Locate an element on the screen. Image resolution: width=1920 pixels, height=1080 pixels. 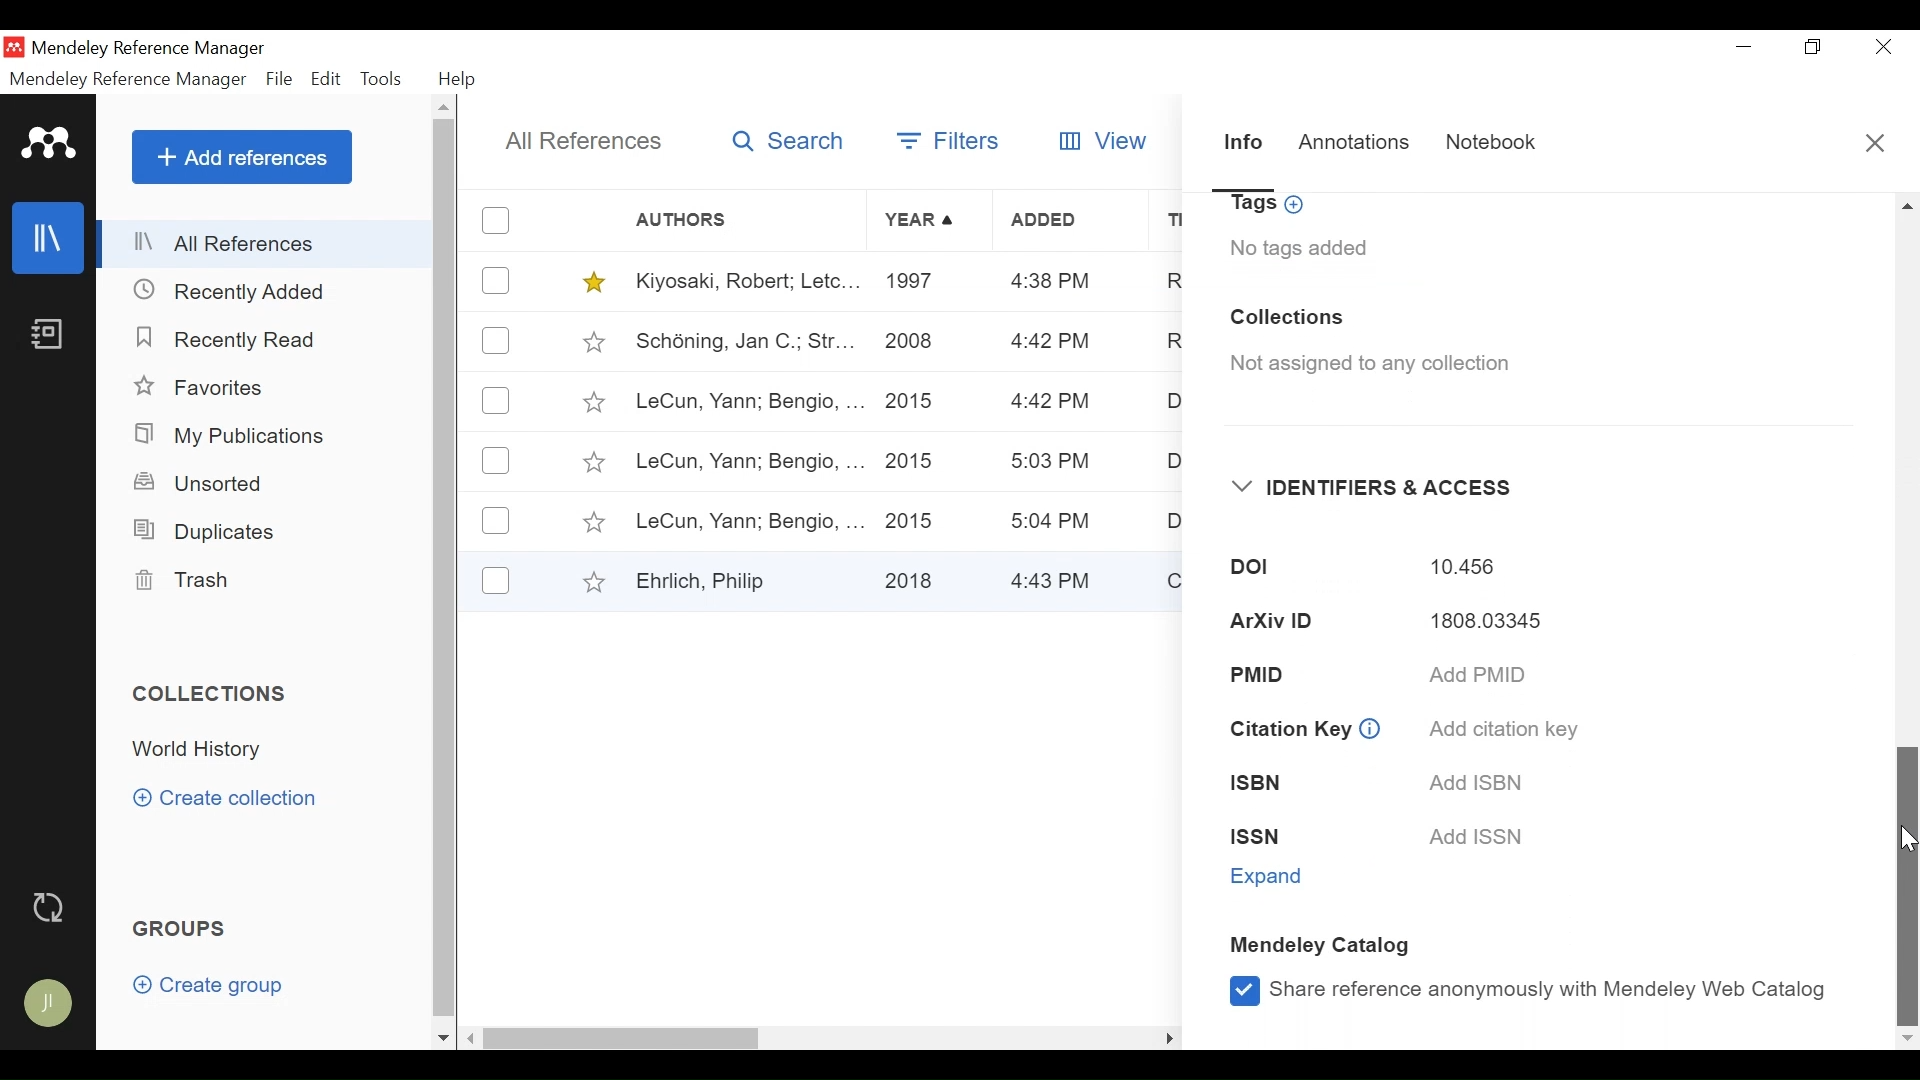
Add ISBN is located at coordinates (1472, 782).